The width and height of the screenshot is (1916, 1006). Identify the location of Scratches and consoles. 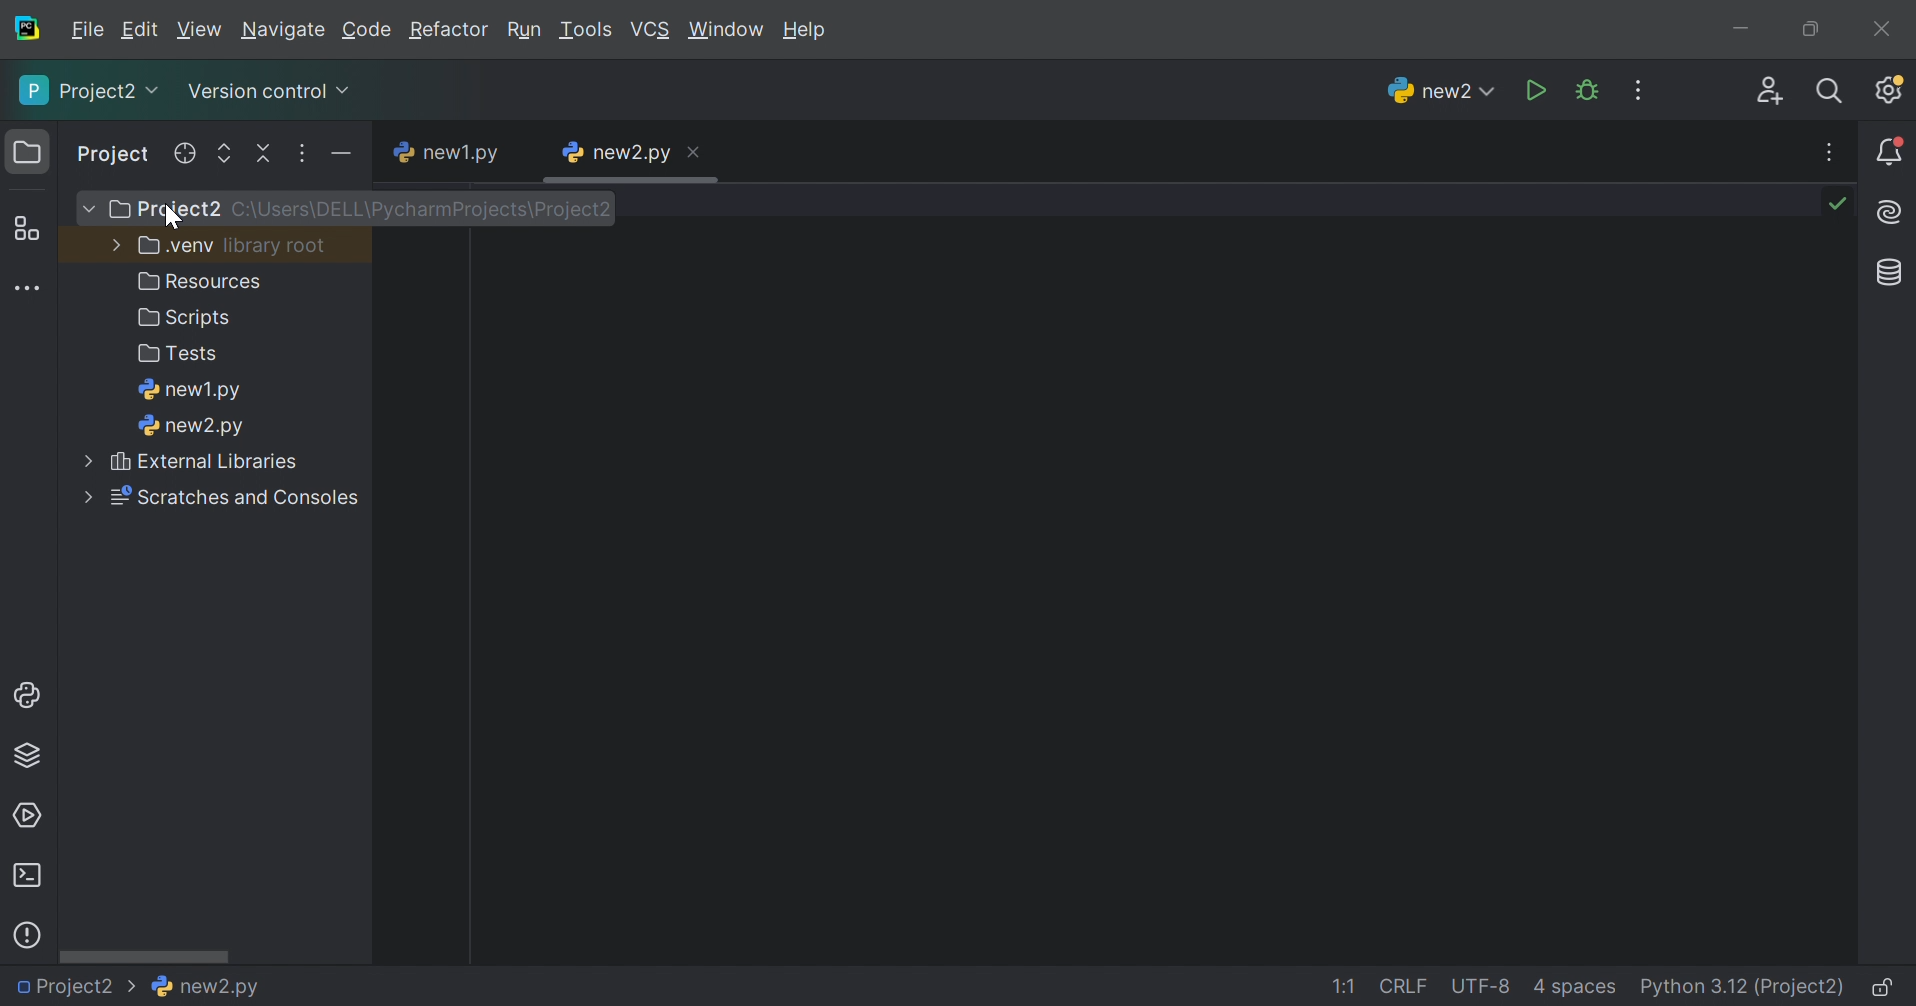
(237, 499).